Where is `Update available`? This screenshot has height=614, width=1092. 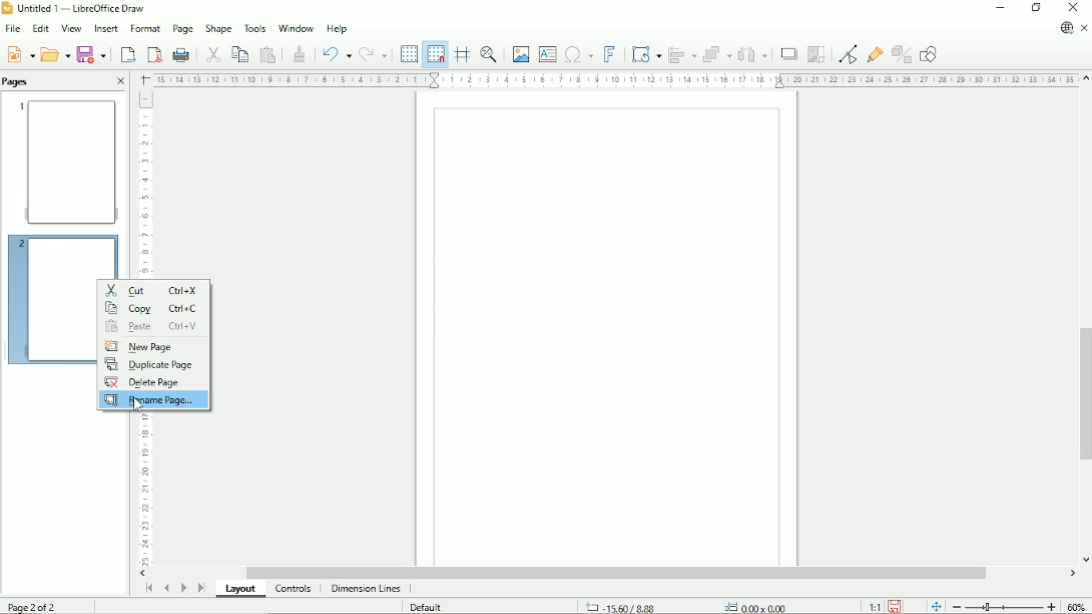
Update available is located at coordinates (1066, 28).